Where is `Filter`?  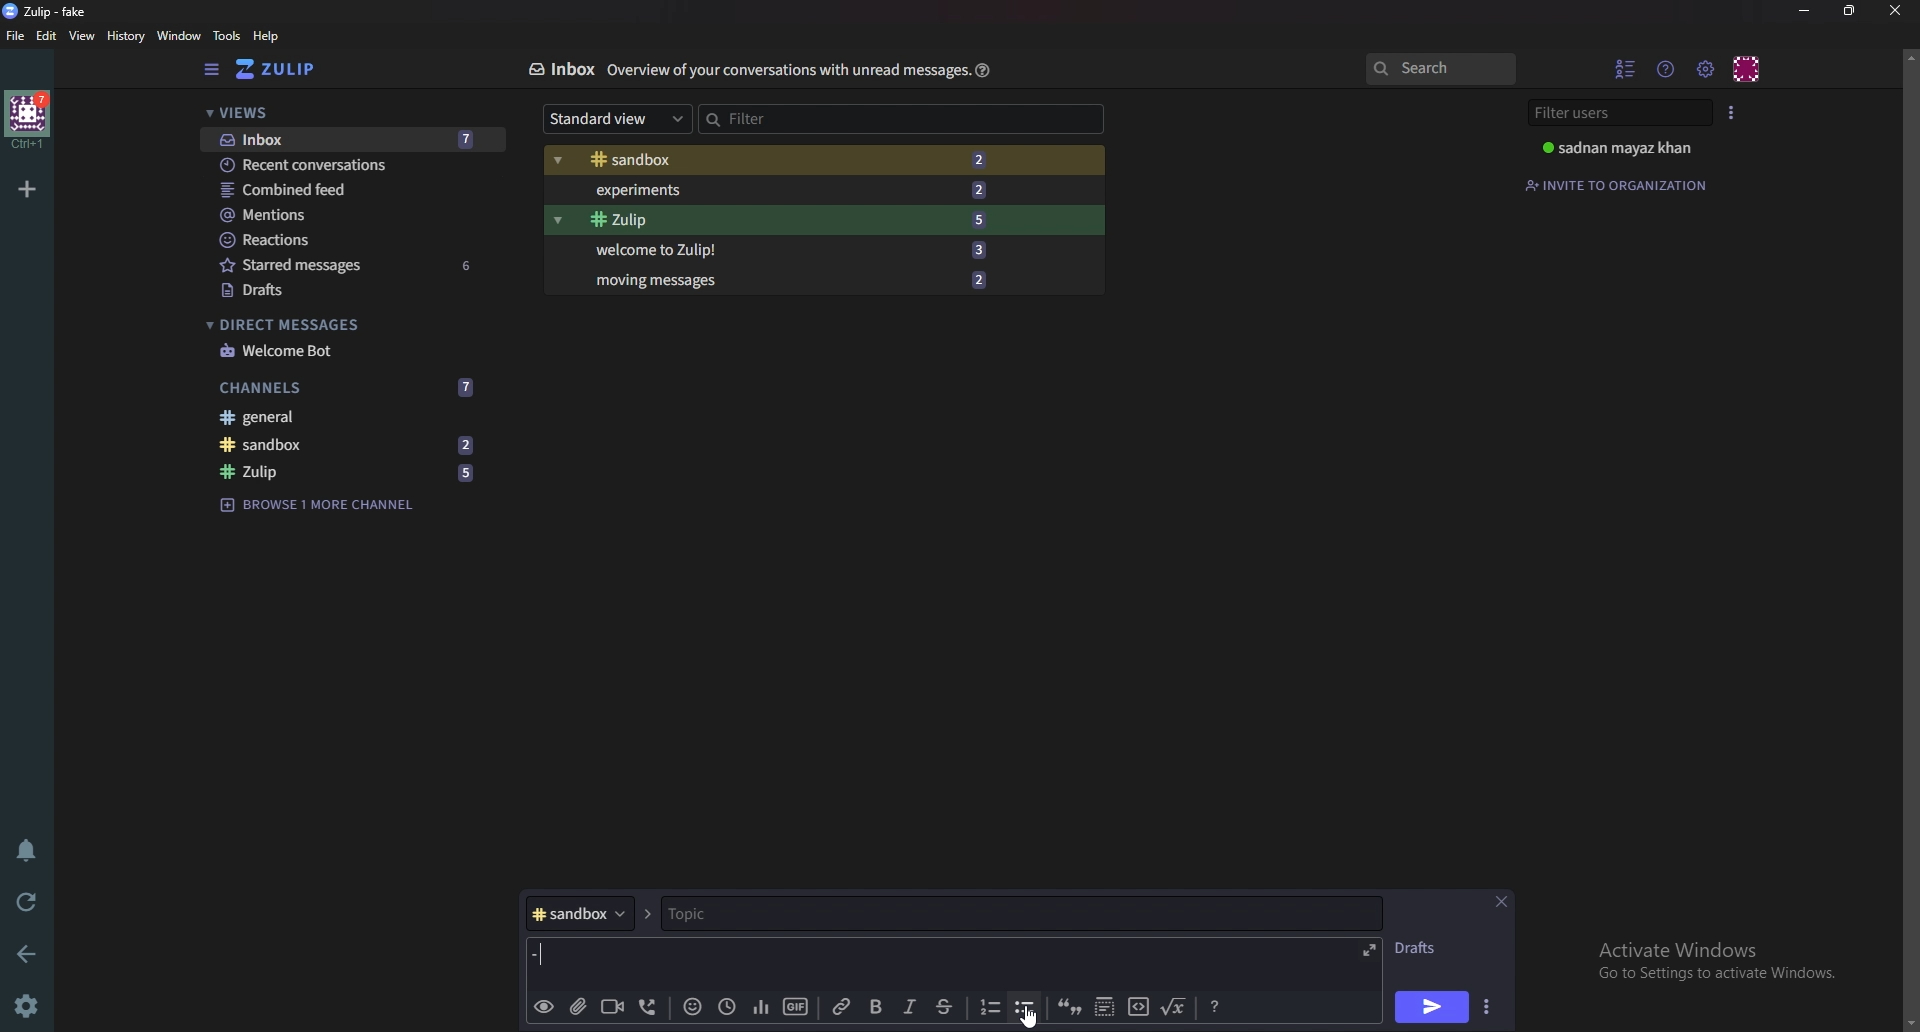
Filter is located at coordinates (784, 118).